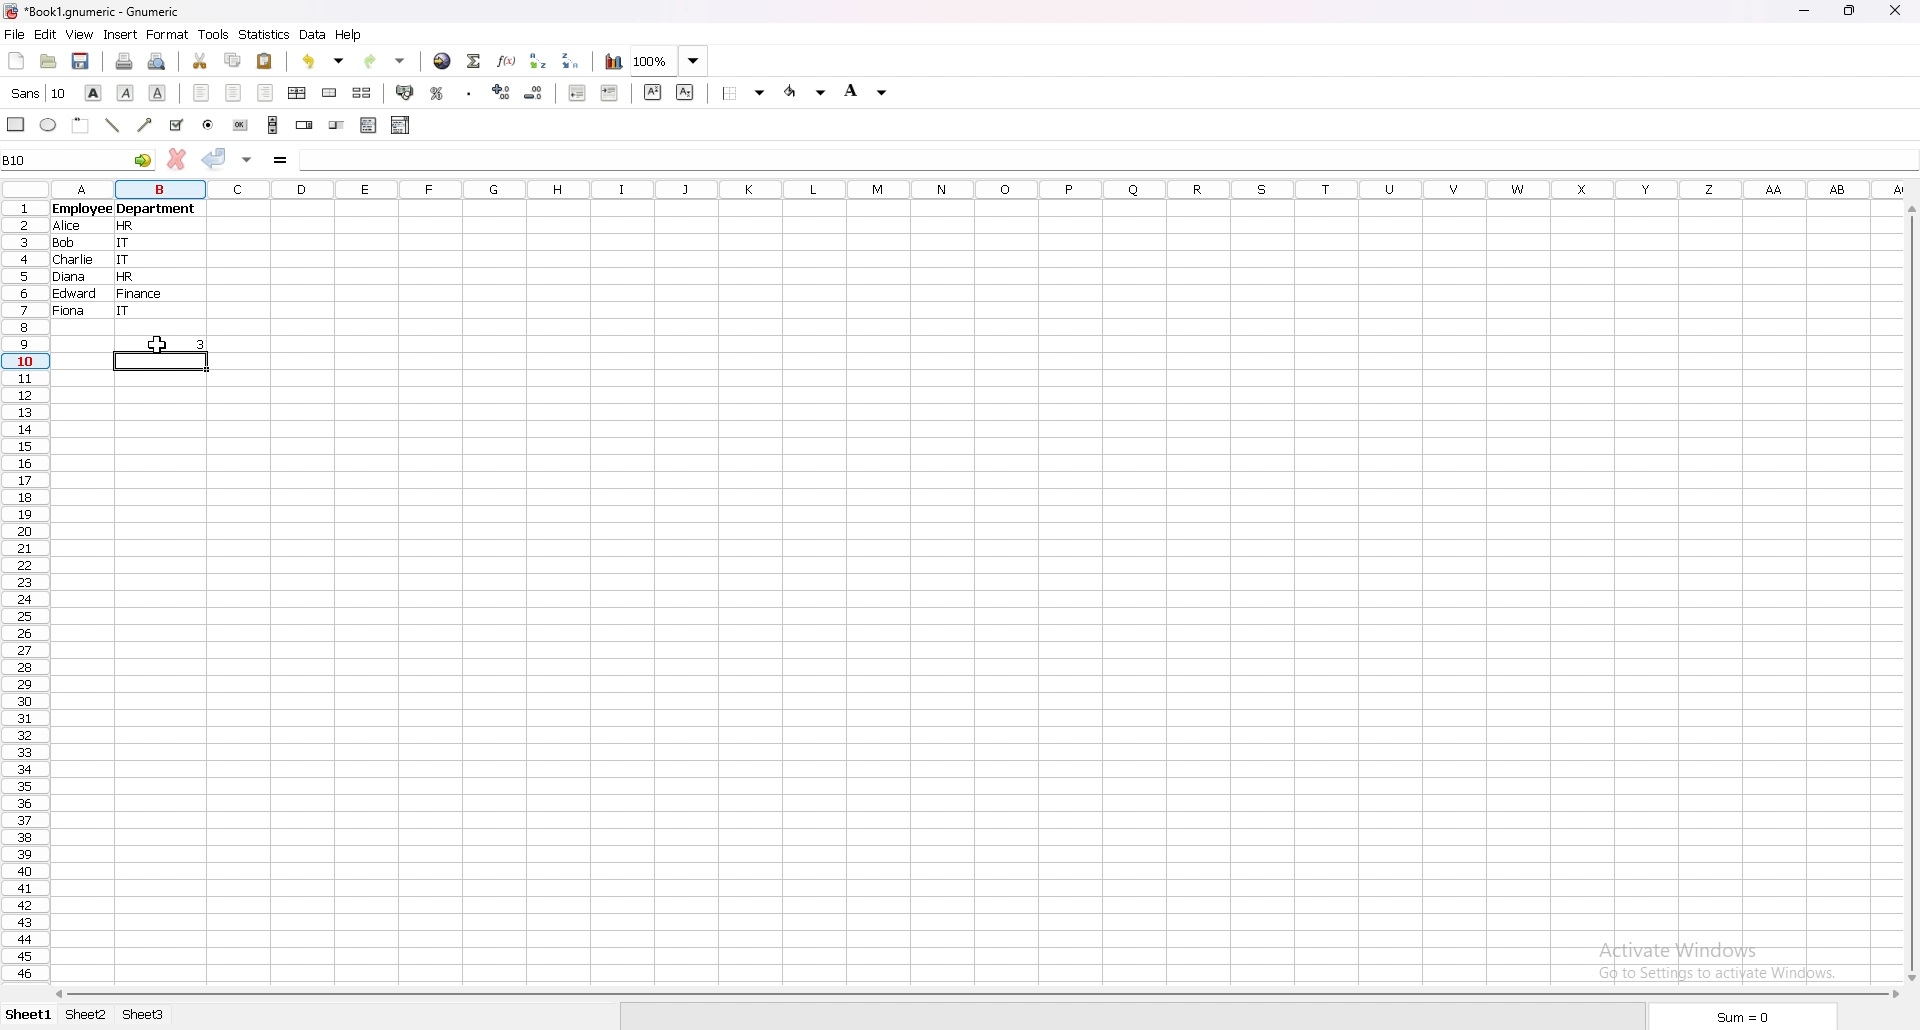  I want to click on minimize, so click(1804, 12).